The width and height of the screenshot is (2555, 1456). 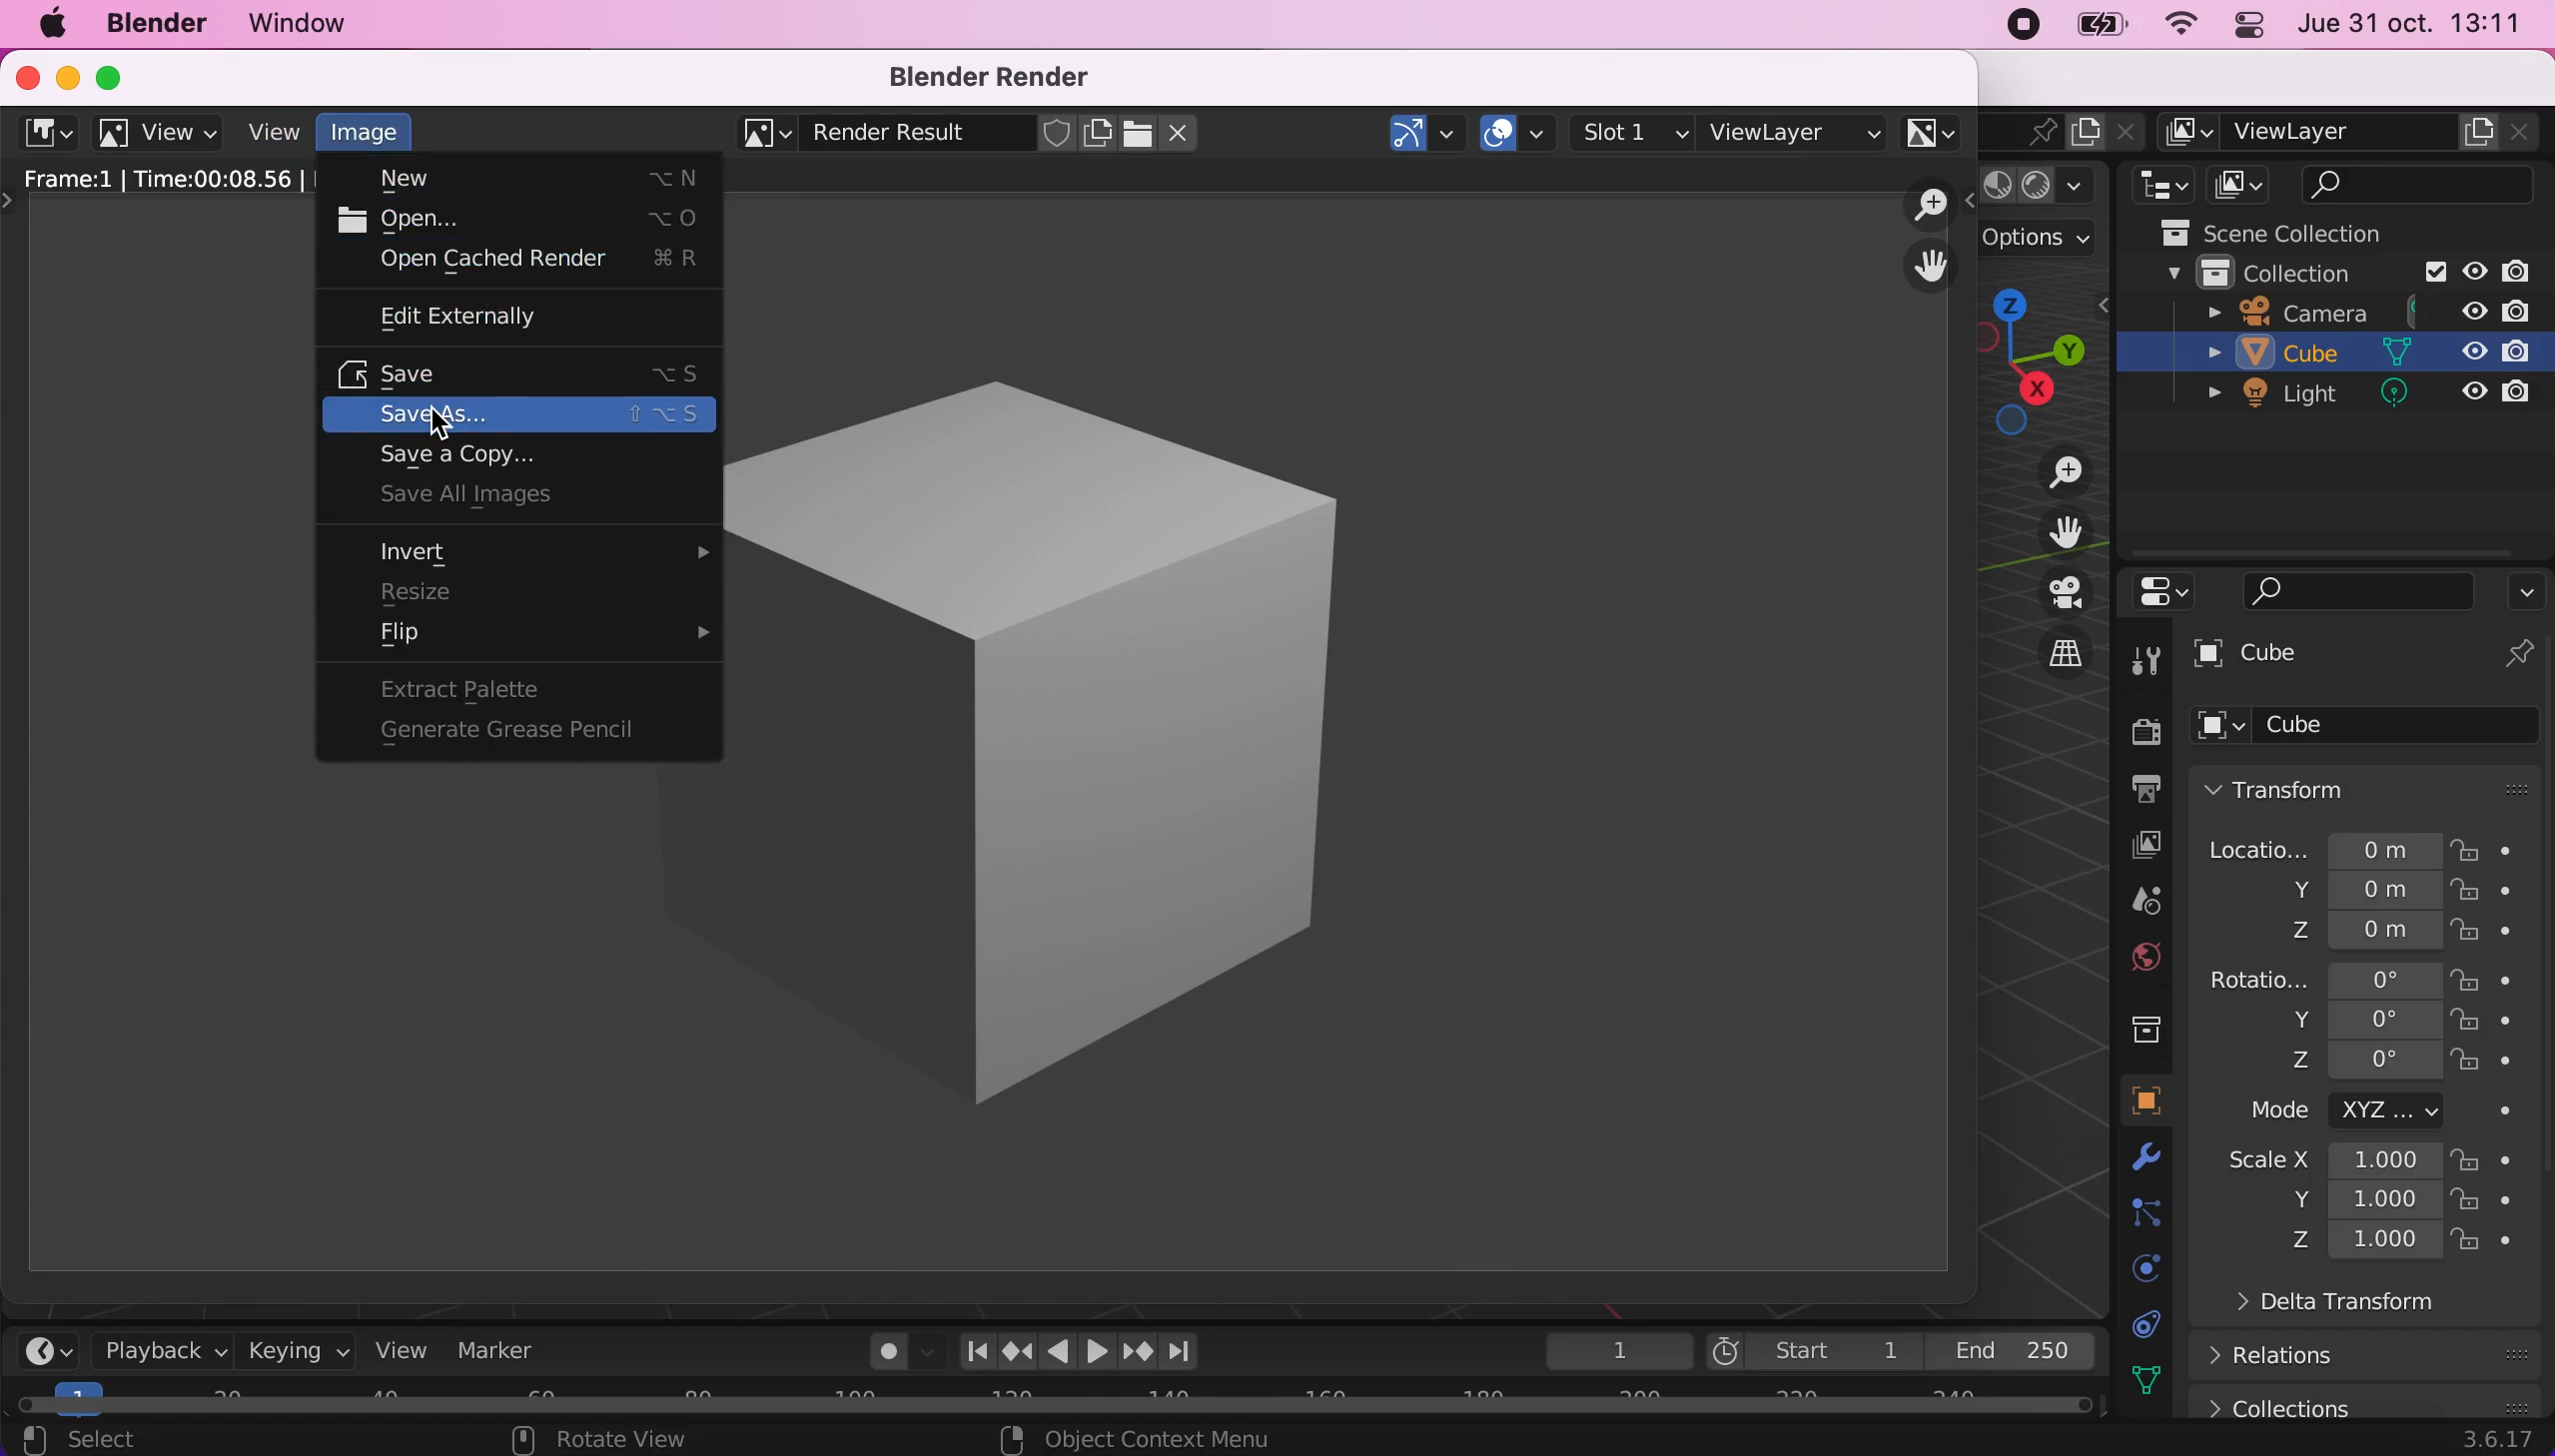 What do you see at coordinates (2145, 957) in the screenshot?
I see `world` at bounding box center [2145, 957].